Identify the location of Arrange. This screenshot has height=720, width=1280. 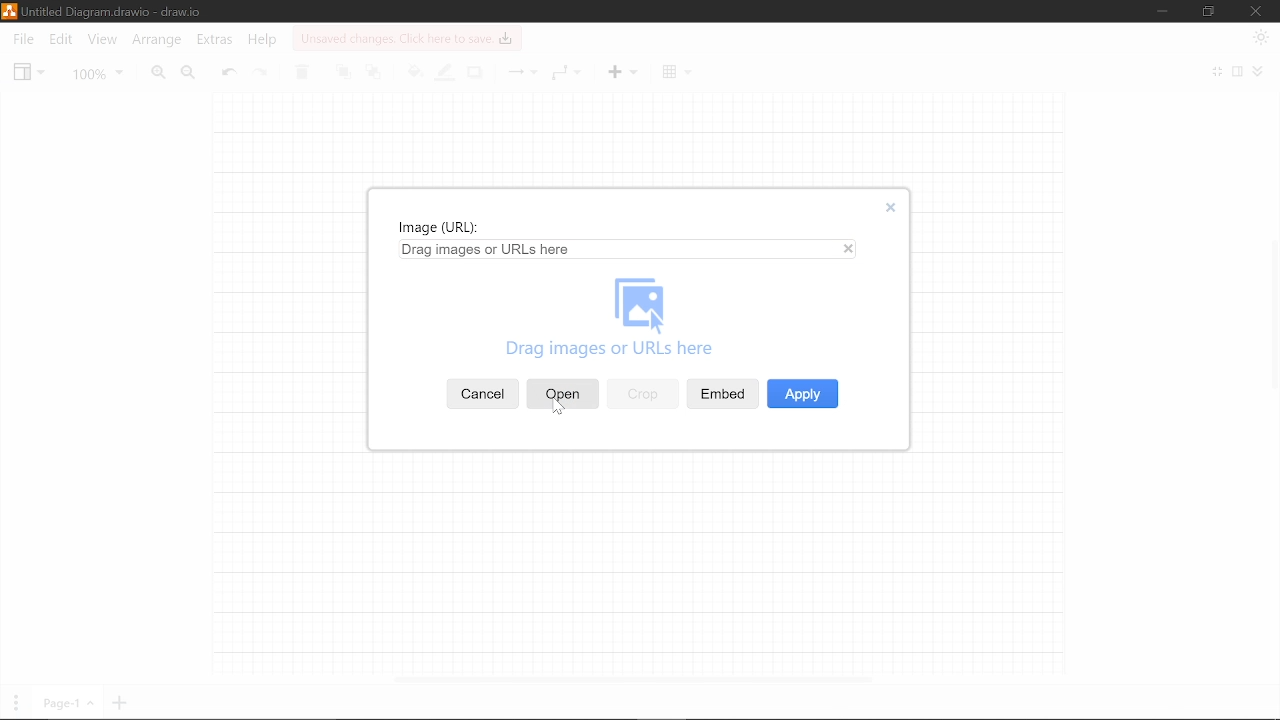
(154, 41).